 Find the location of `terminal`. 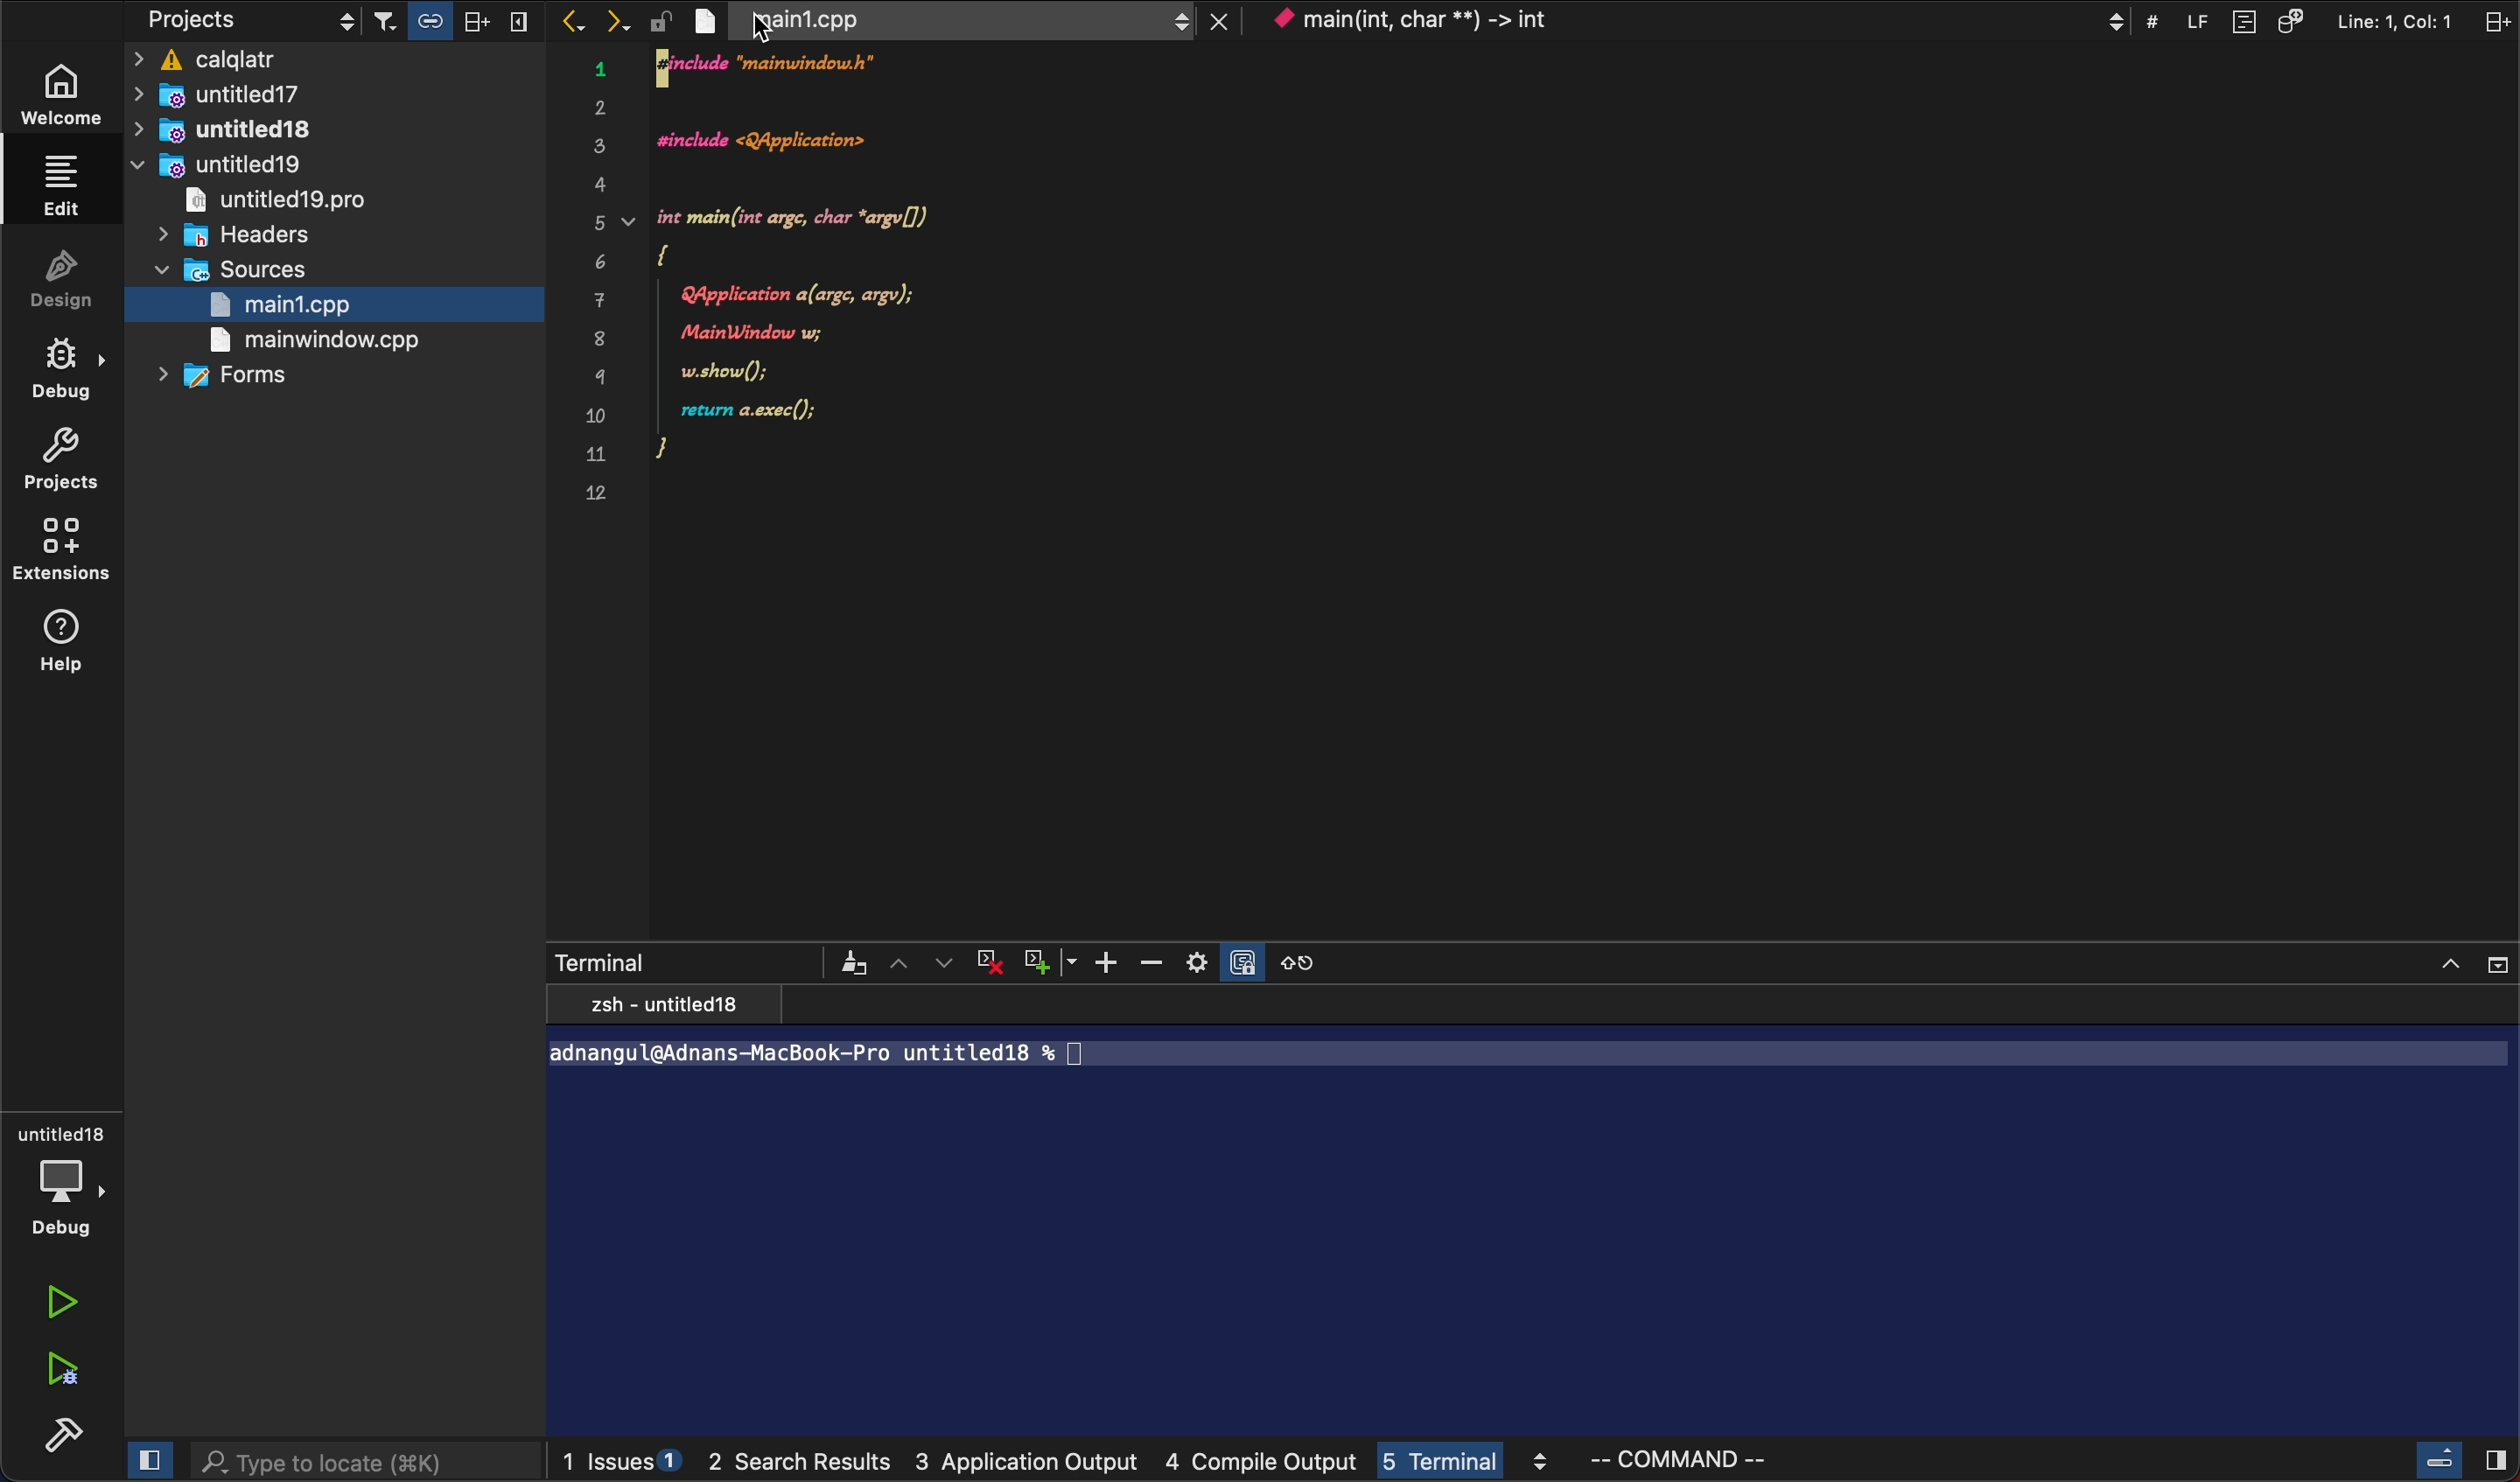

terminal is located at coordinates (686, 961).